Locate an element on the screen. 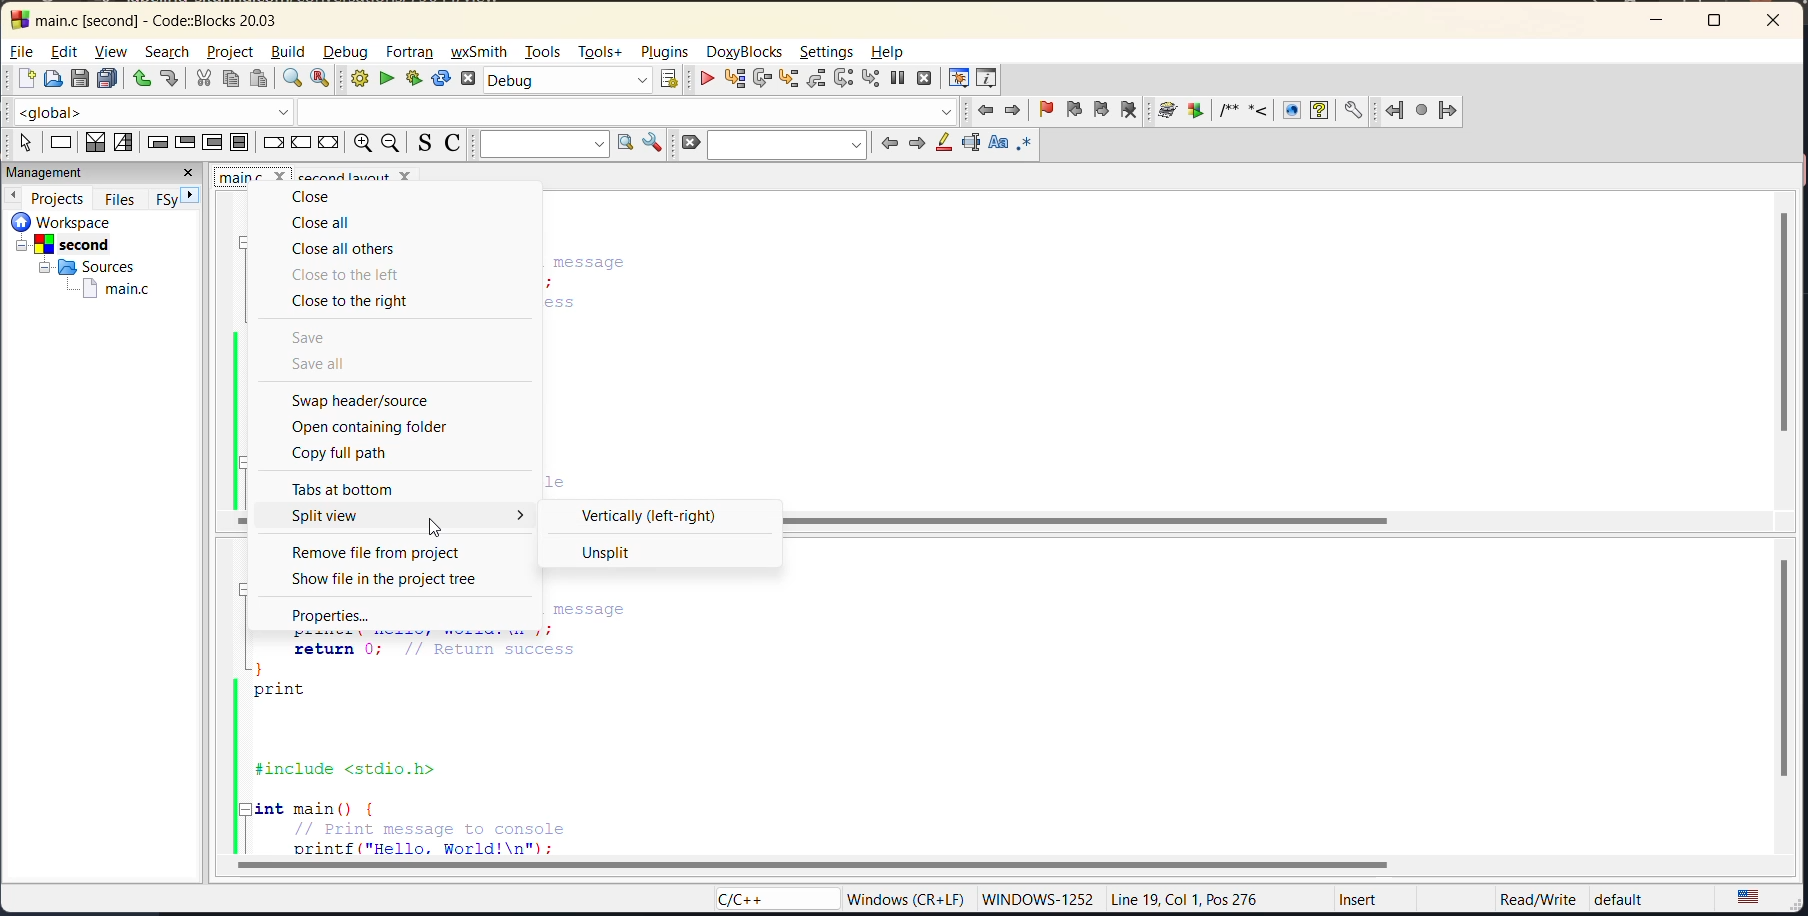 The height and width of the screenshot is (916, 1808). split view is located at coordinates (337, 515).